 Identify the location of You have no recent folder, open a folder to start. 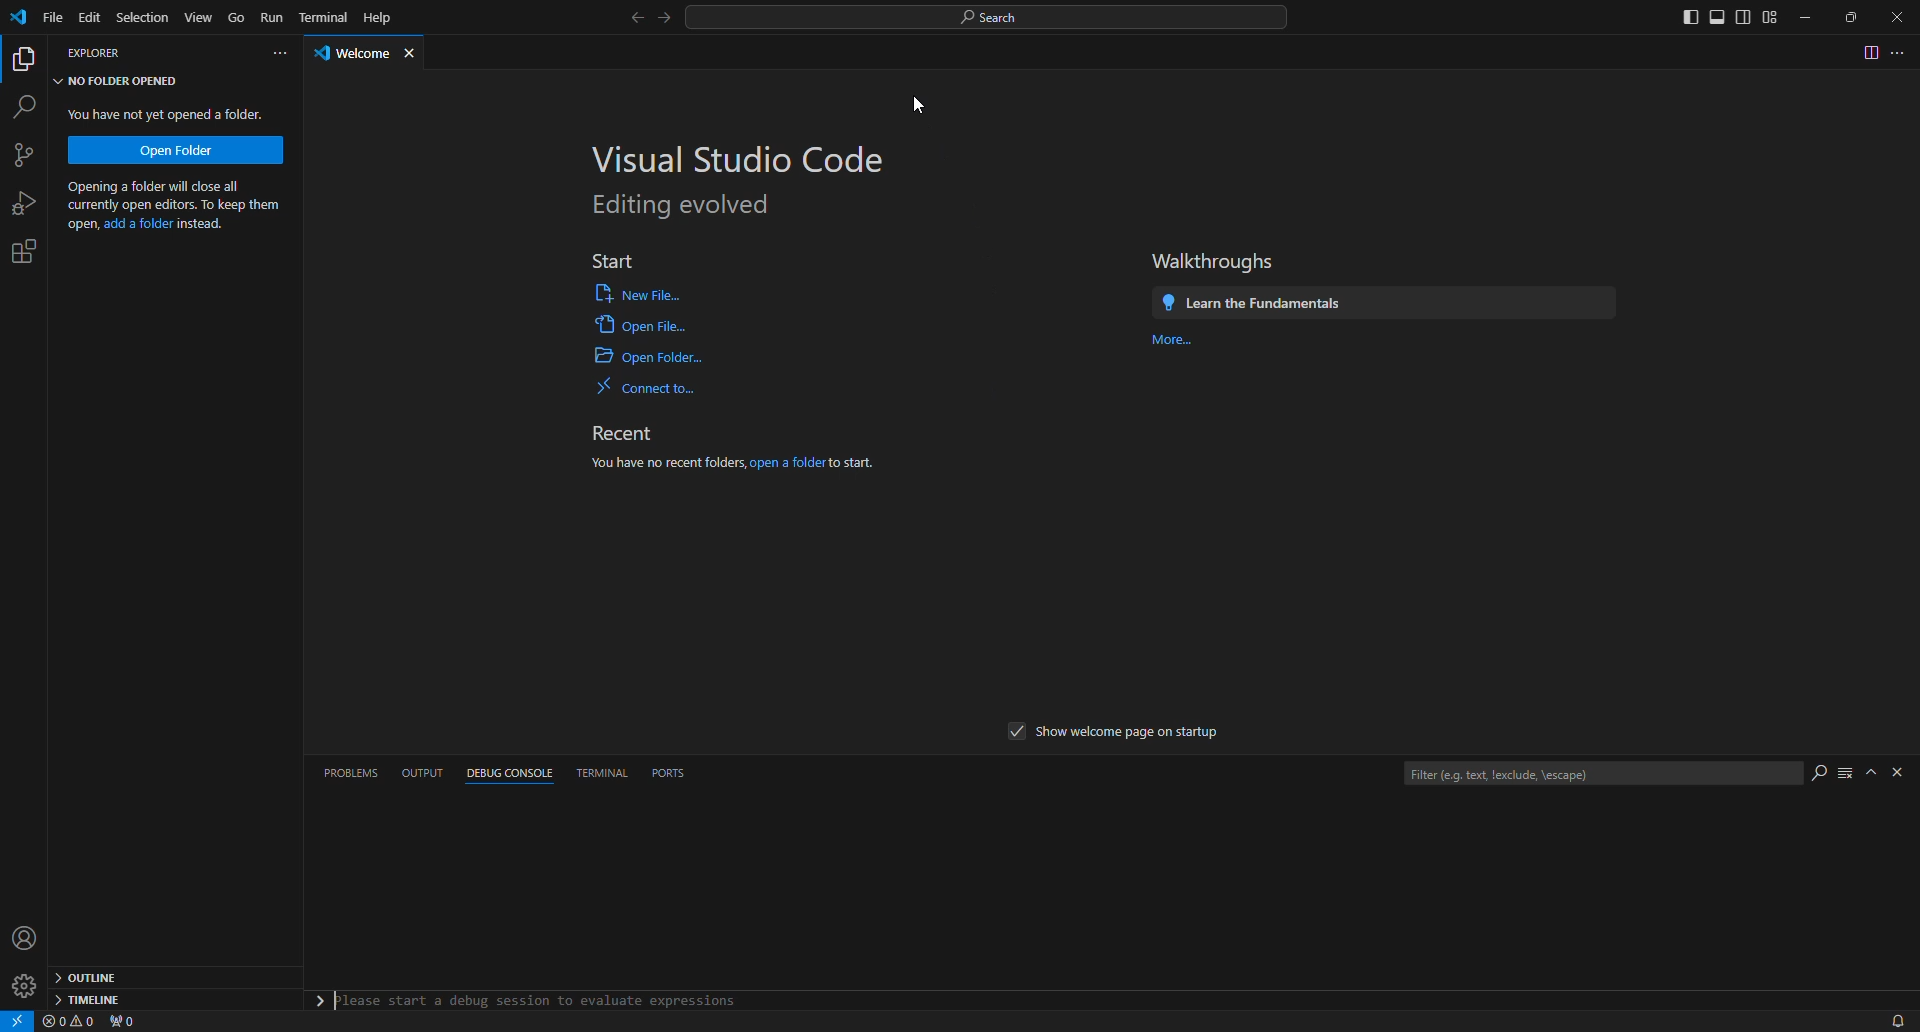
(727, 474).